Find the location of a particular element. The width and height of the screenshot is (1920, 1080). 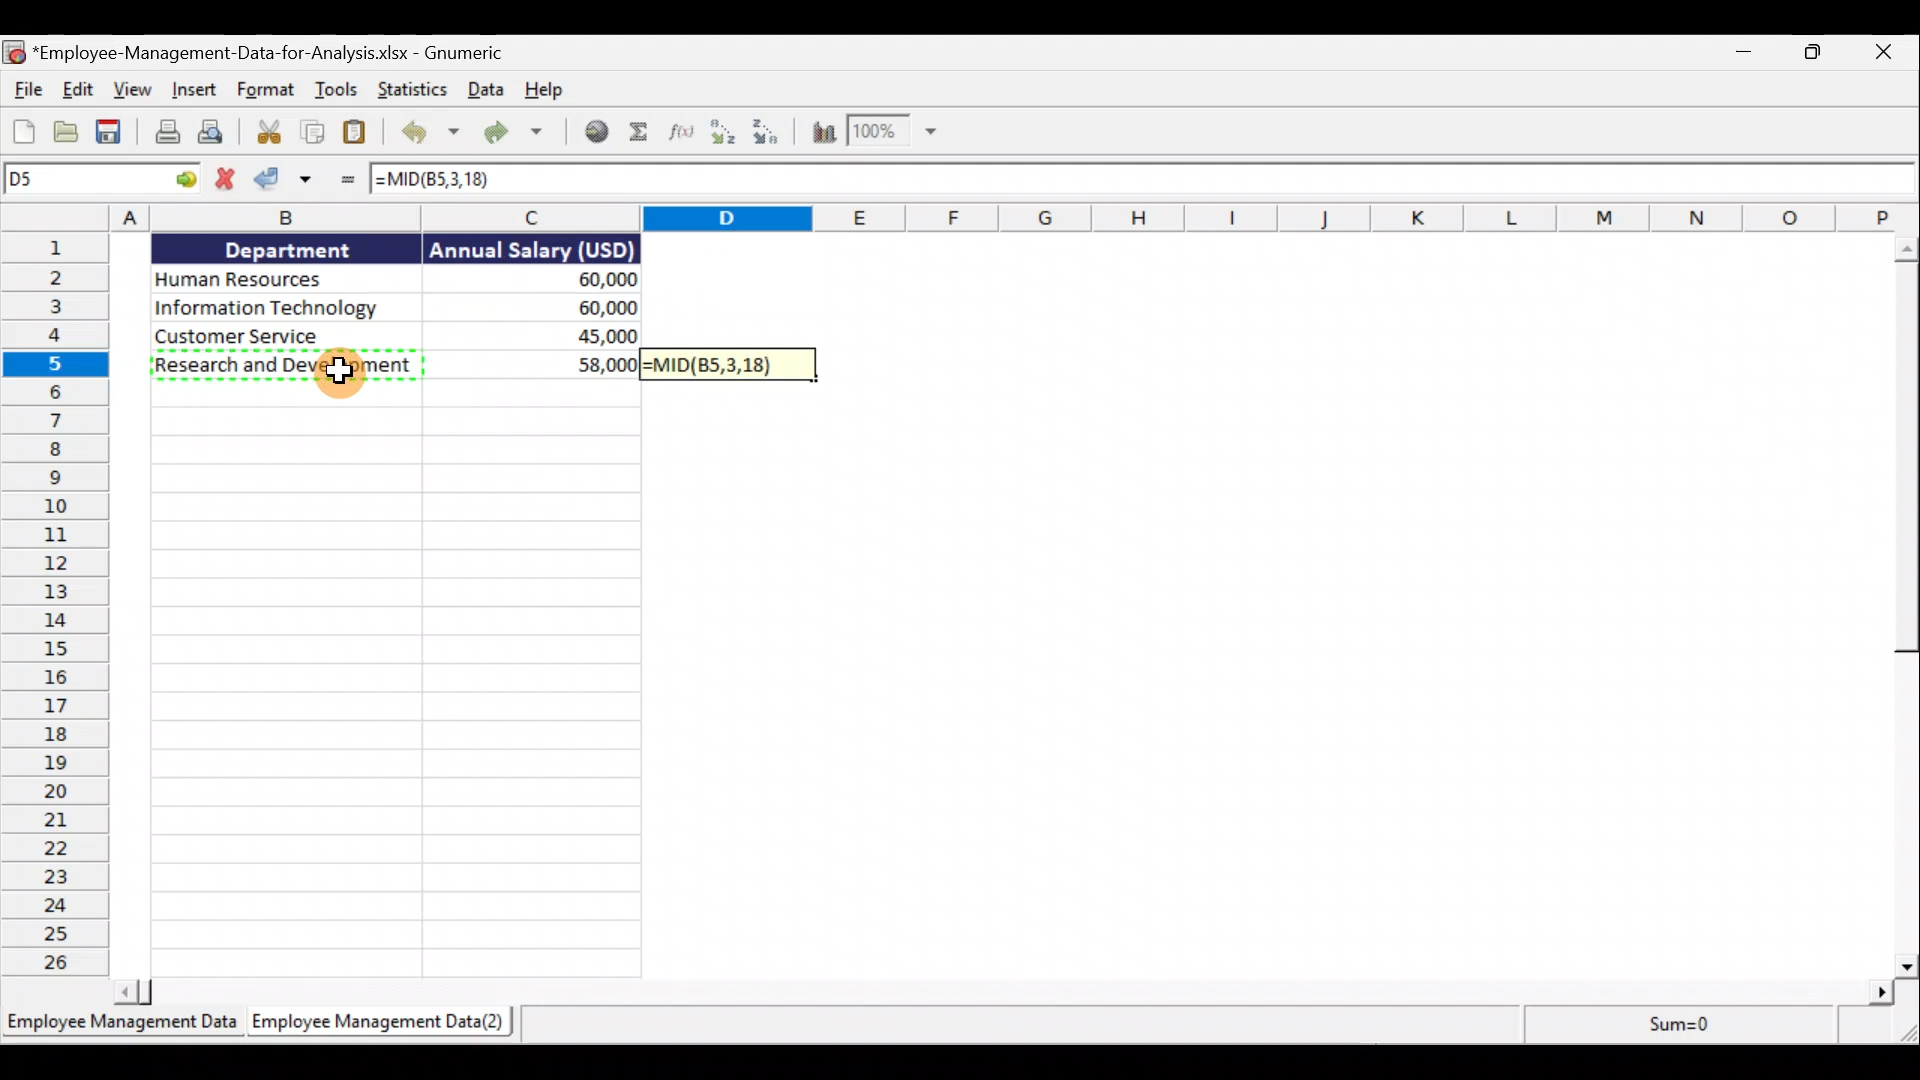

Format is located at coordinates (266, 91).